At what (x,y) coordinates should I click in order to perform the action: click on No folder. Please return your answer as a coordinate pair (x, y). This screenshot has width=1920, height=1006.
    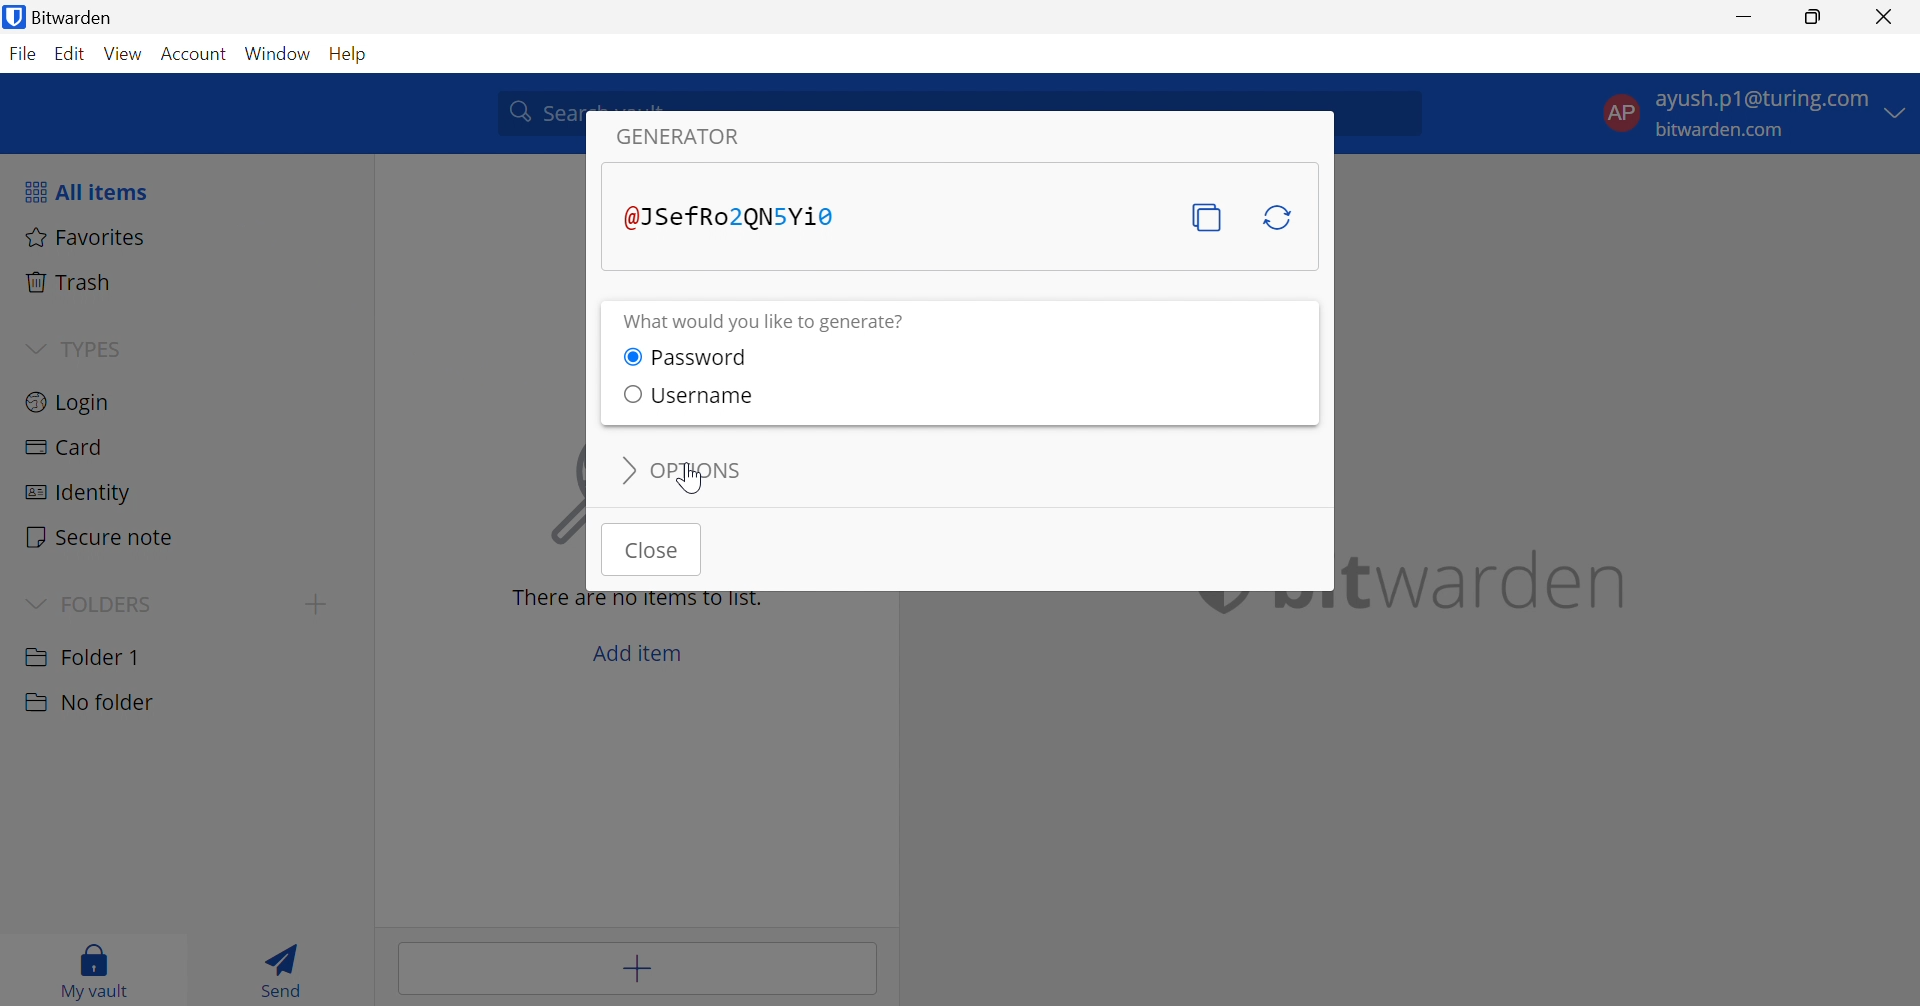
    Looking at the image, I should click on (89, 705).